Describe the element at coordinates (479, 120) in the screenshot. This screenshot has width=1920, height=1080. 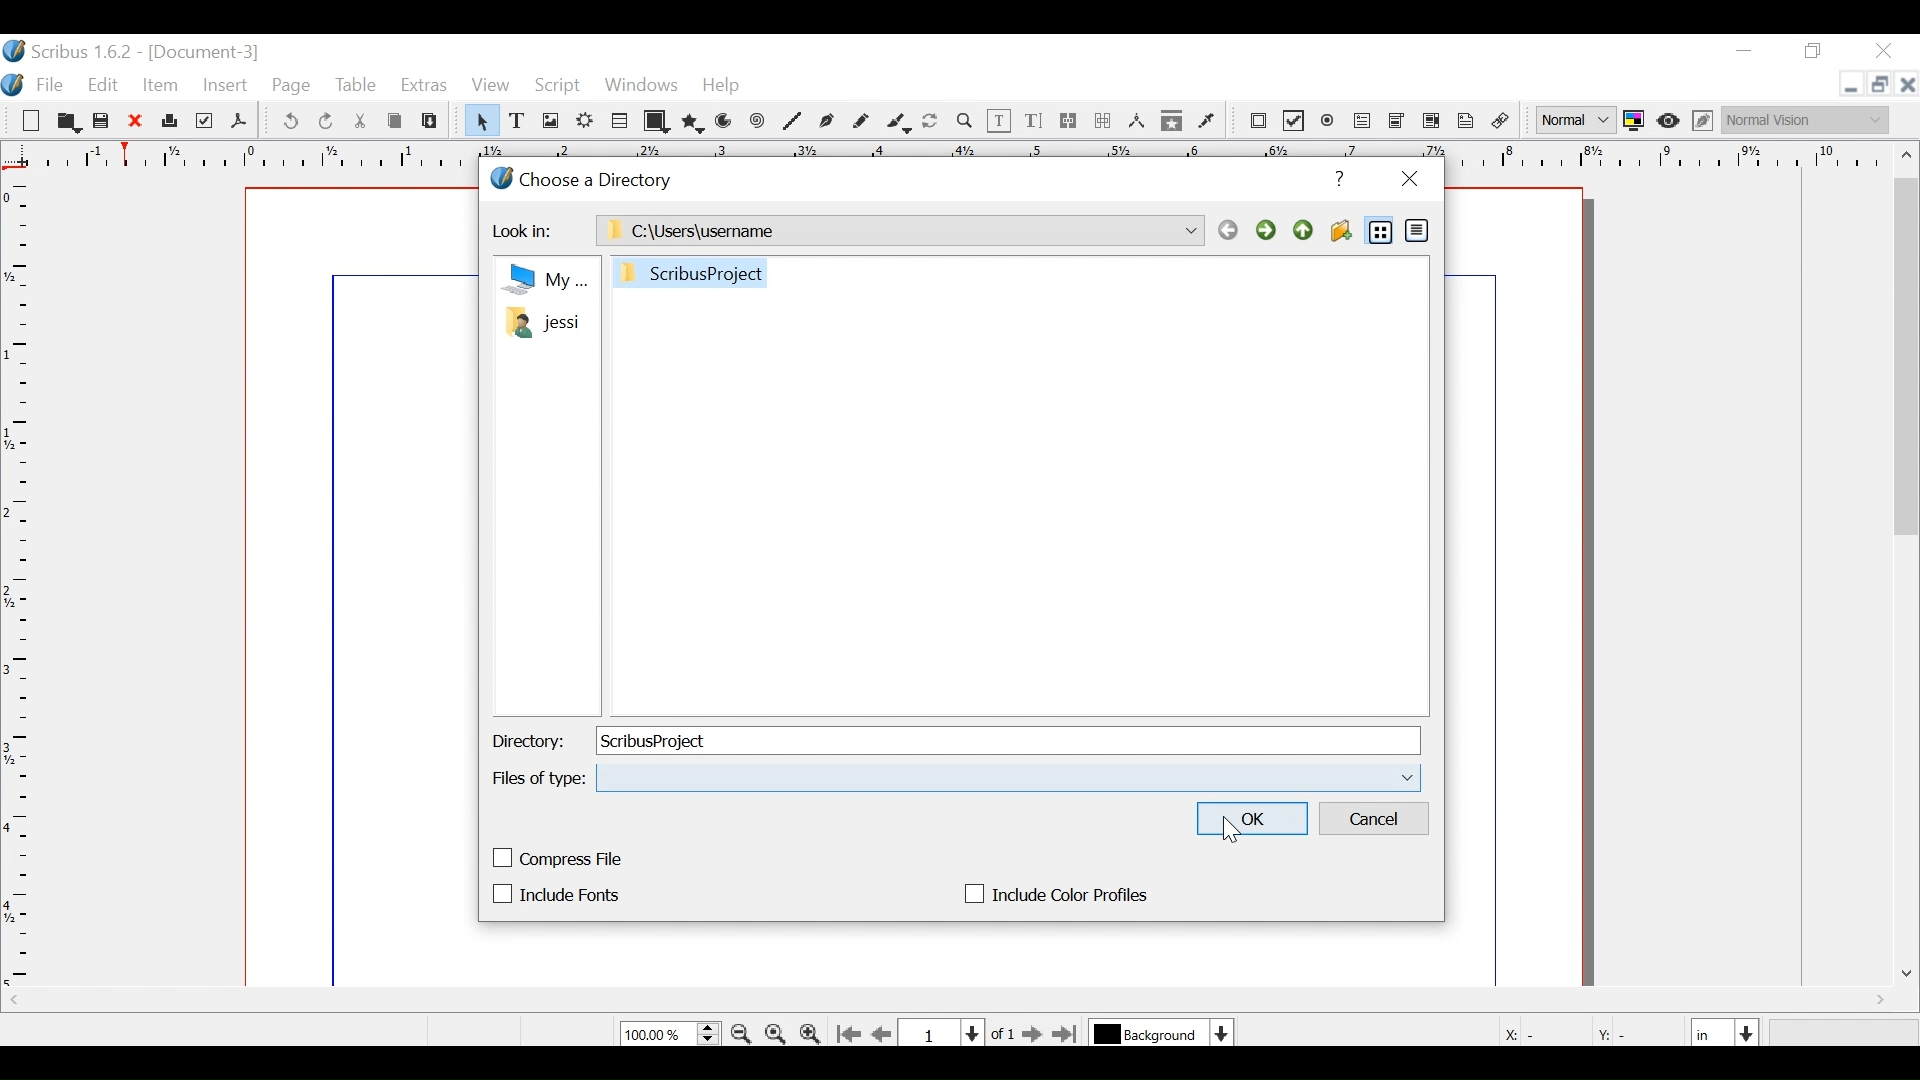
I see `Select ` at that location.